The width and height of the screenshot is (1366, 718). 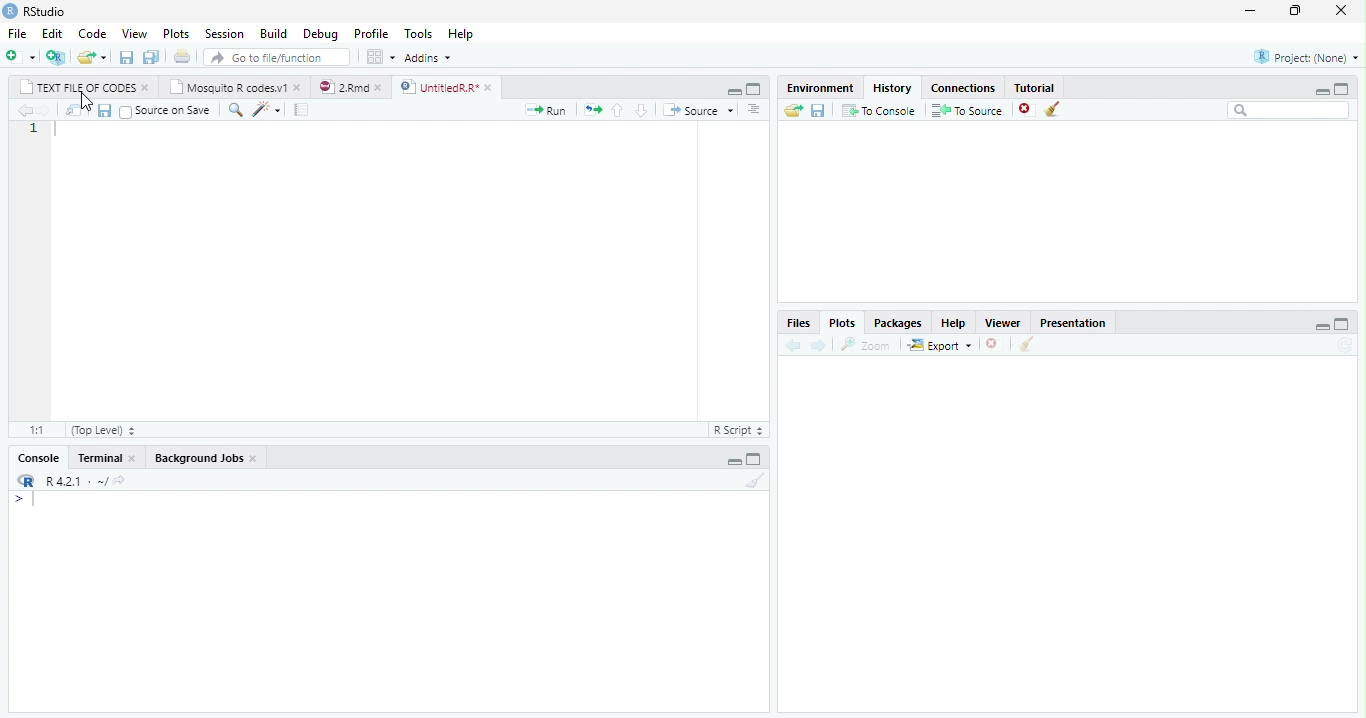 I want to click on edit, so click(x=49, y=33).